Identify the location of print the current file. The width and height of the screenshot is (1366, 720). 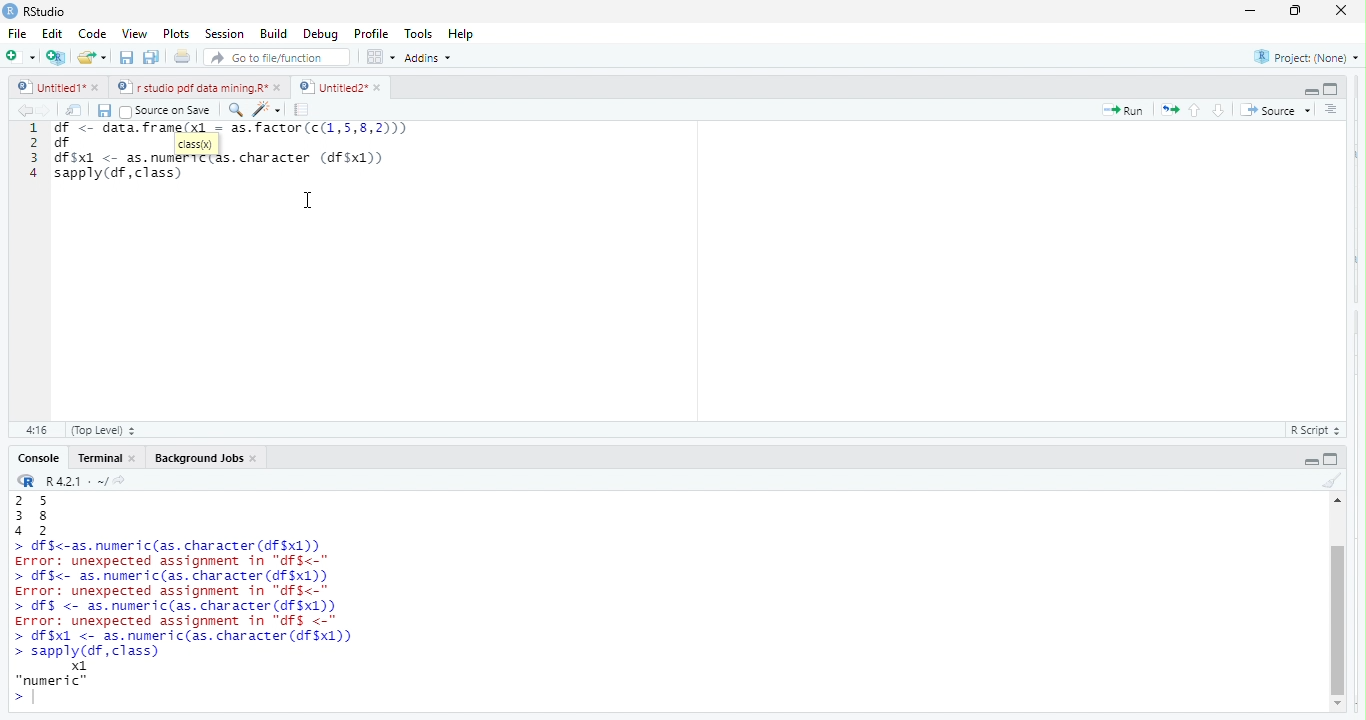
(180, 57).